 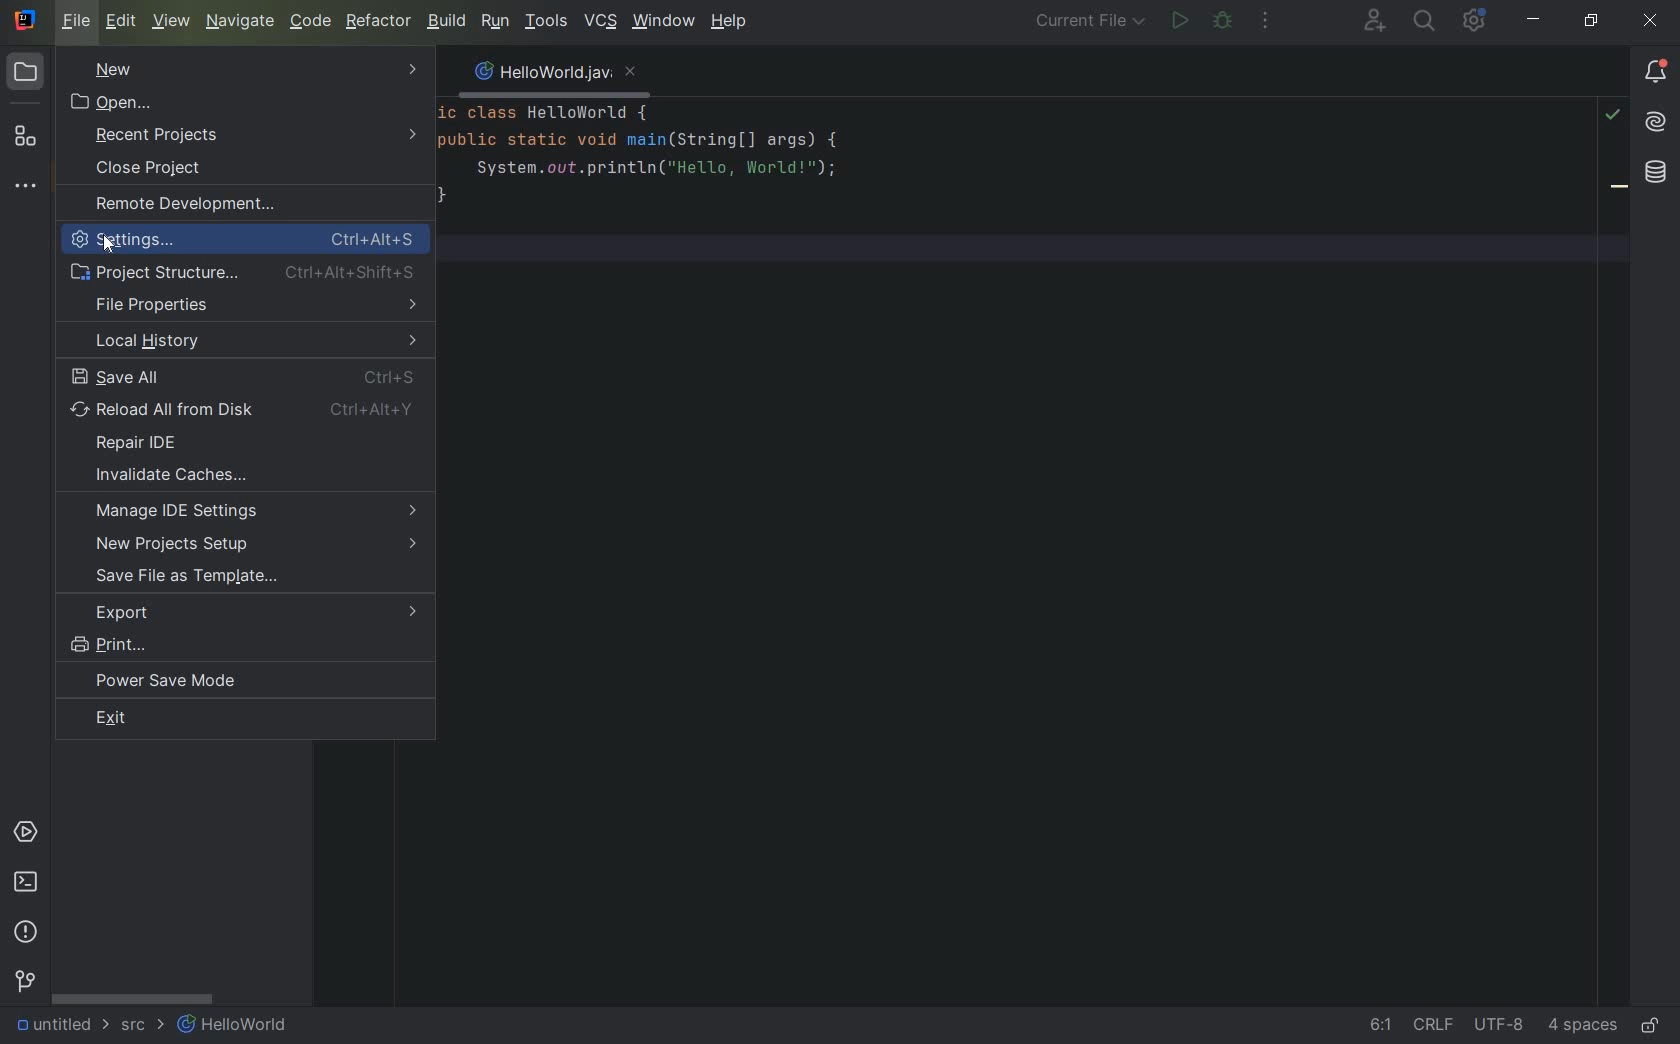 What do you see at coordinates (122, 21) in the screenshot?
I see `EDIT` at bounding box center [122, 21].